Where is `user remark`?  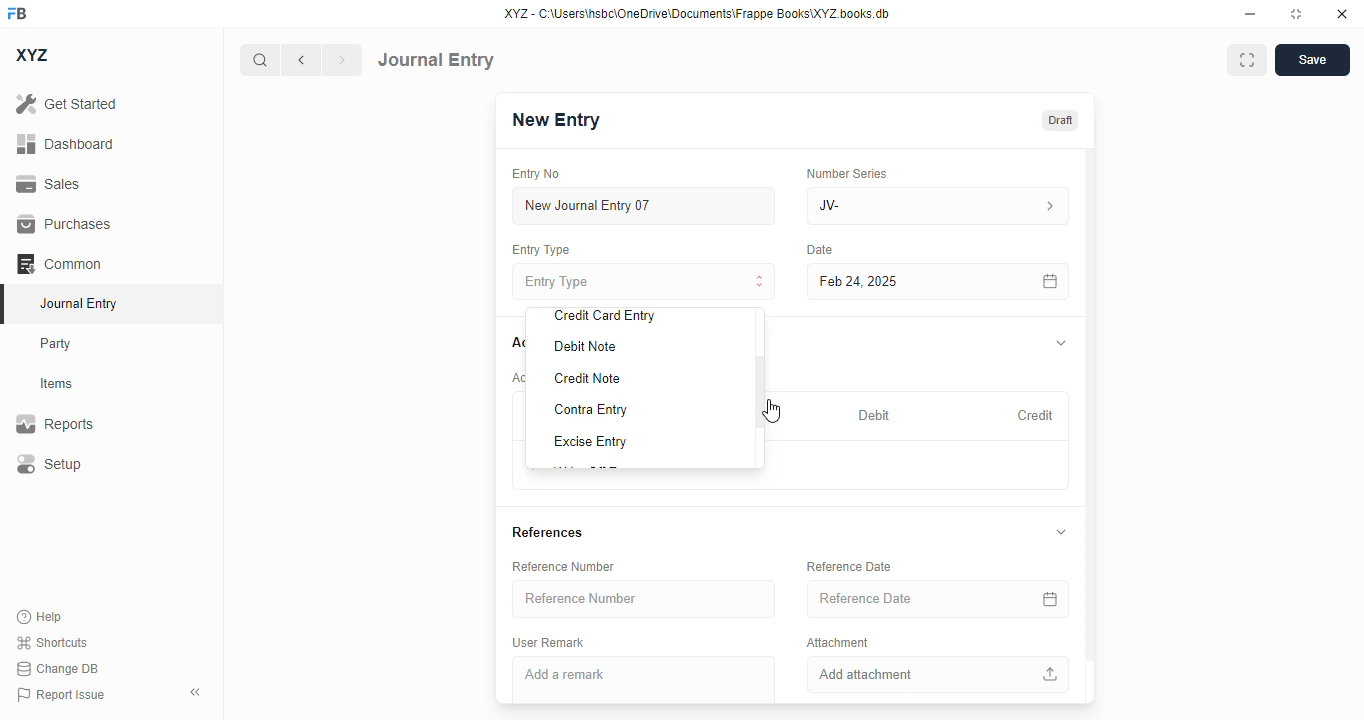
user remark is located at coordinates (550, 642).